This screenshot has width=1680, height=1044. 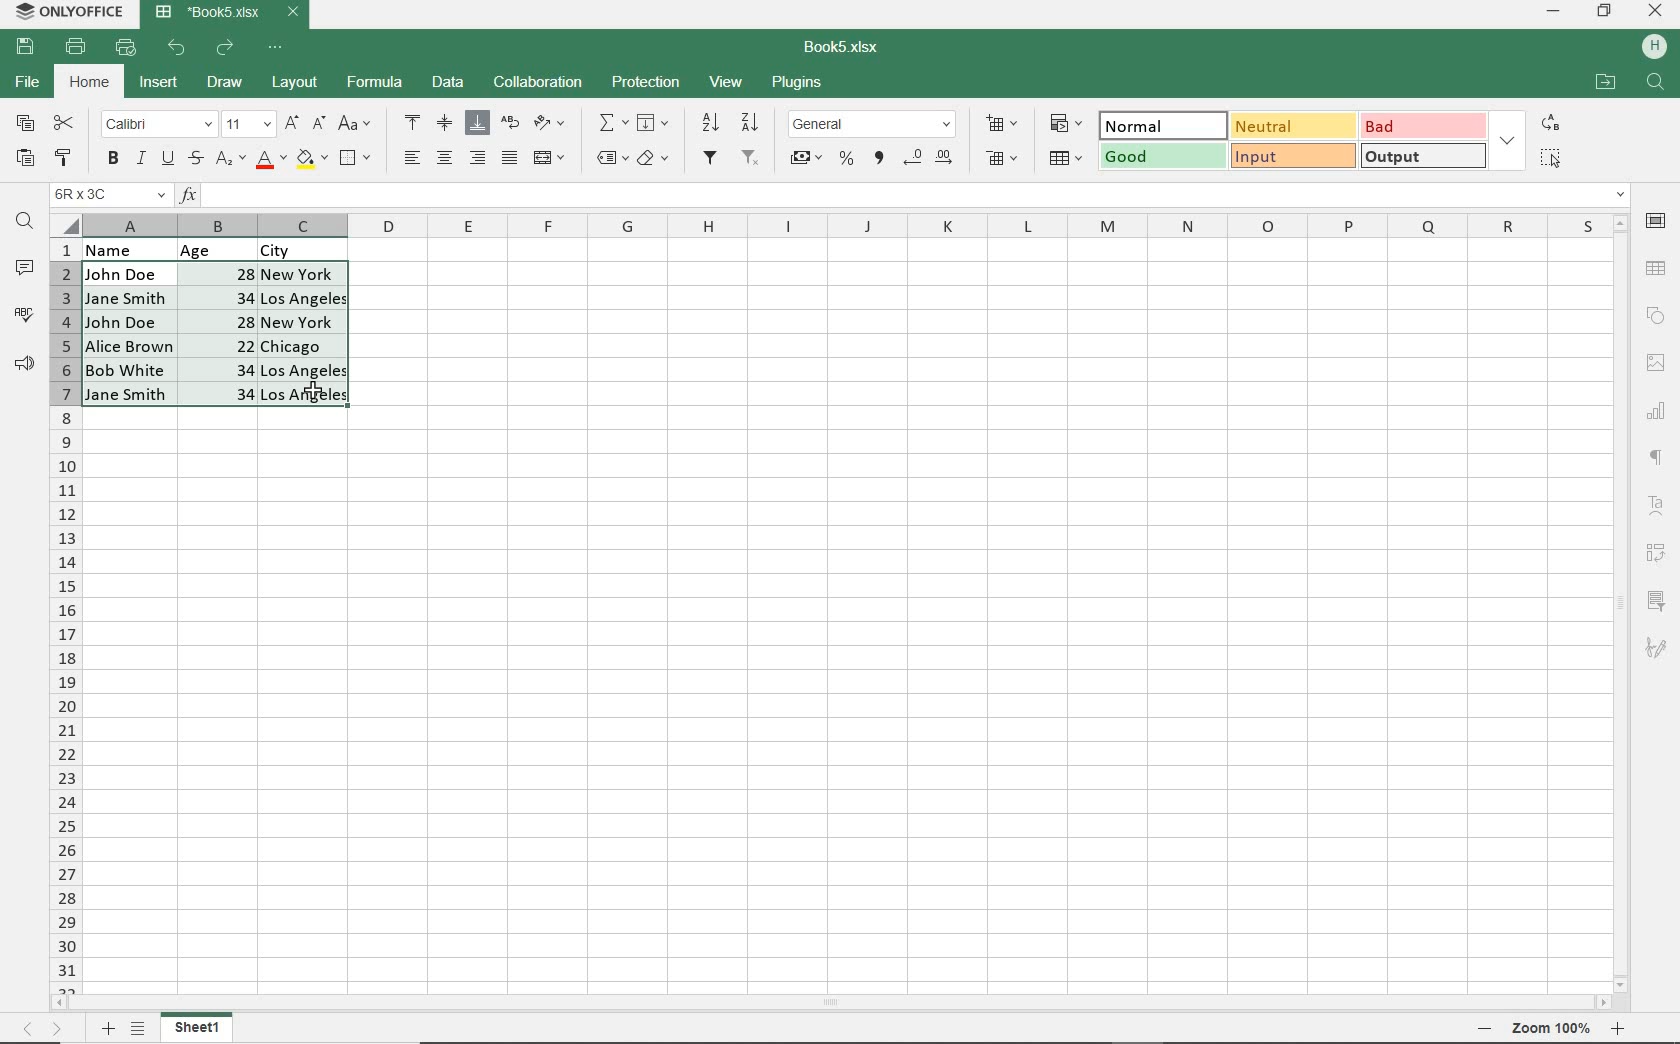 I want to click on COLUMNS, so click(x=65, y=615).